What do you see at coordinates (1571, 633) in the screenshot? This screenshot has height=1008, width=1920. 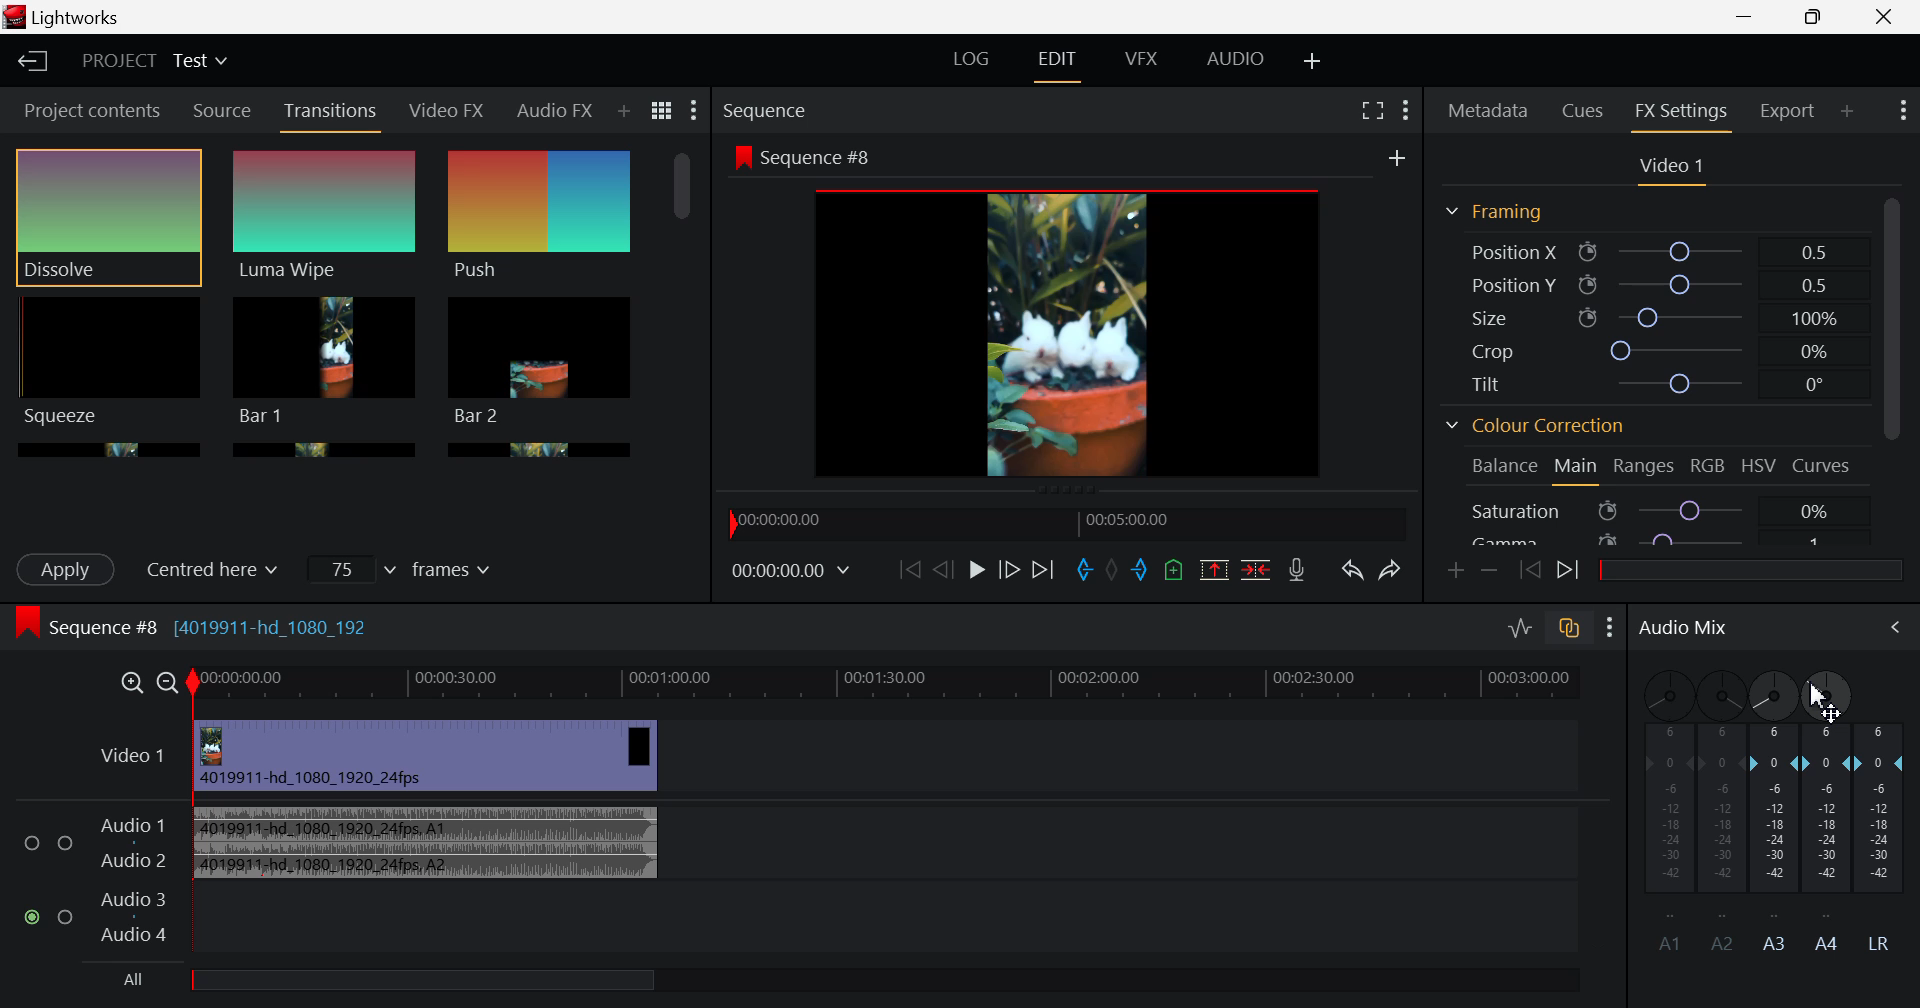 I see `toggle auto track sync` at bounding box center [1571, 633].